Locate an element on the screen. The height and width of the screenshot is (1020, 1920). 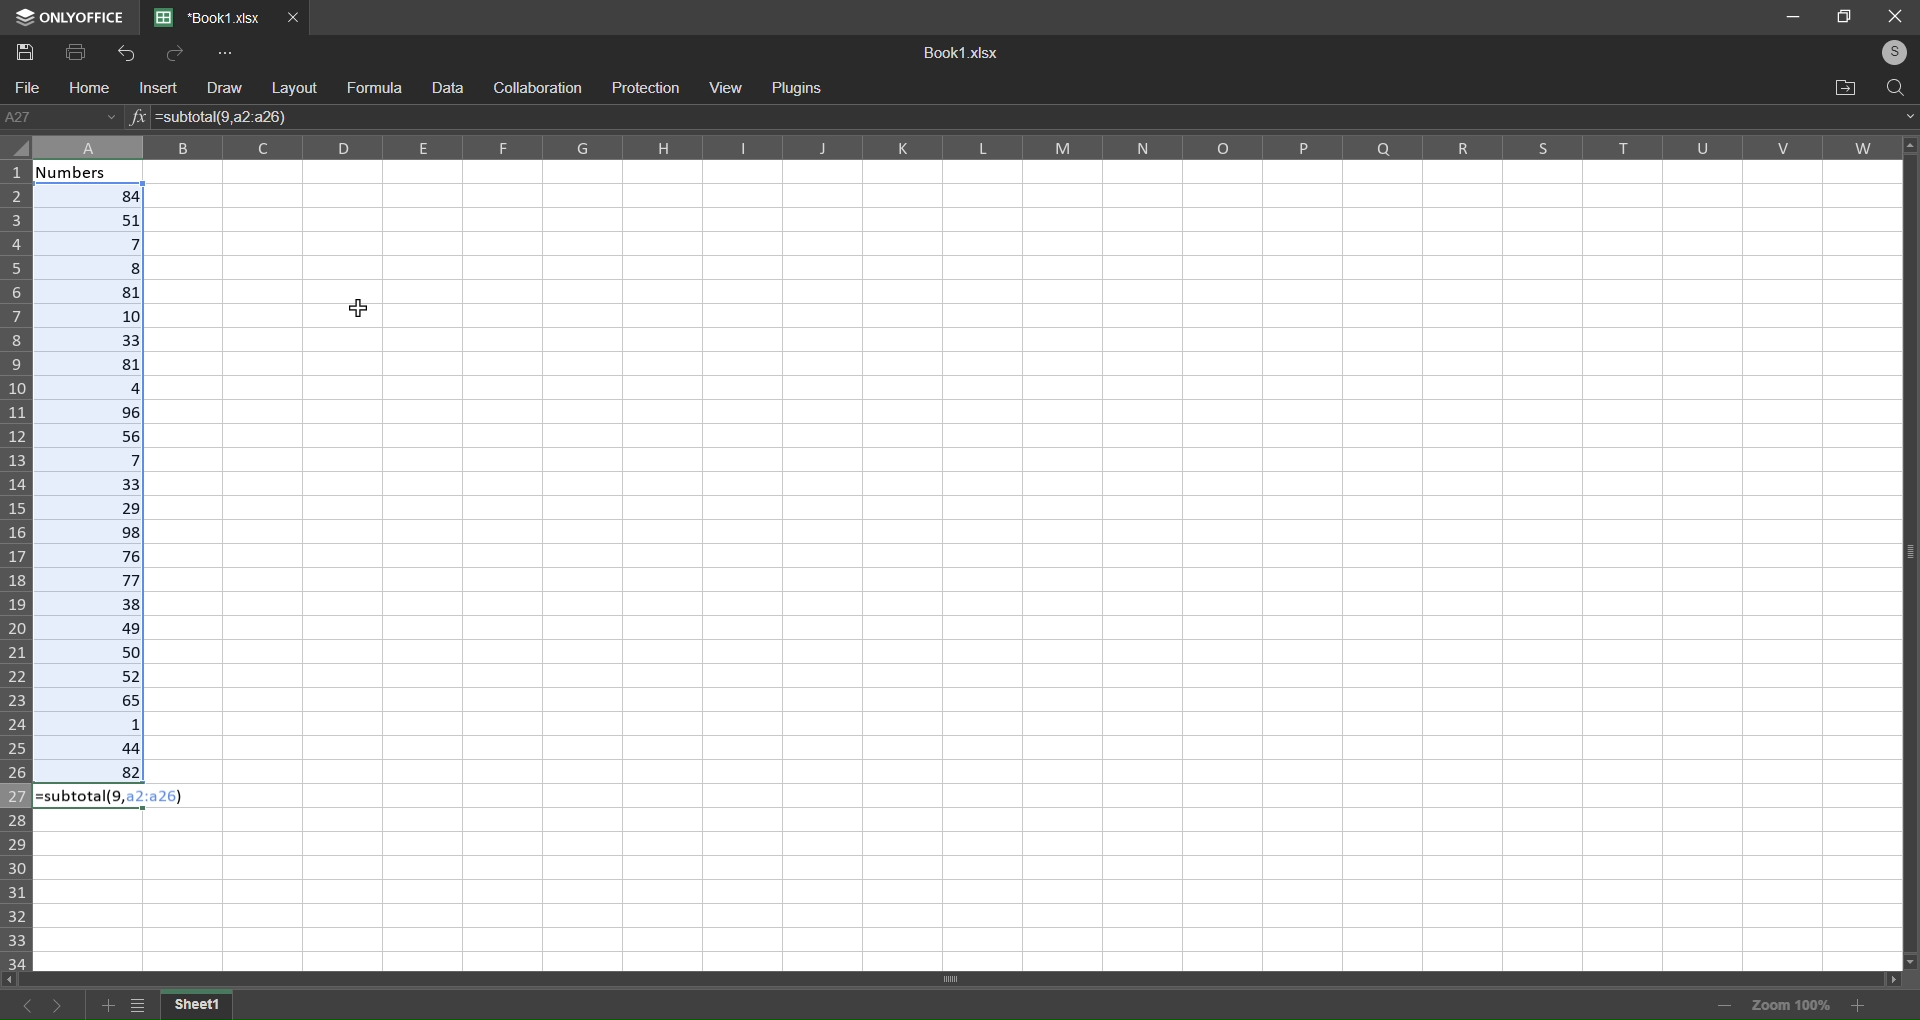
Book1.xslx is located at coordinates (966, 51).